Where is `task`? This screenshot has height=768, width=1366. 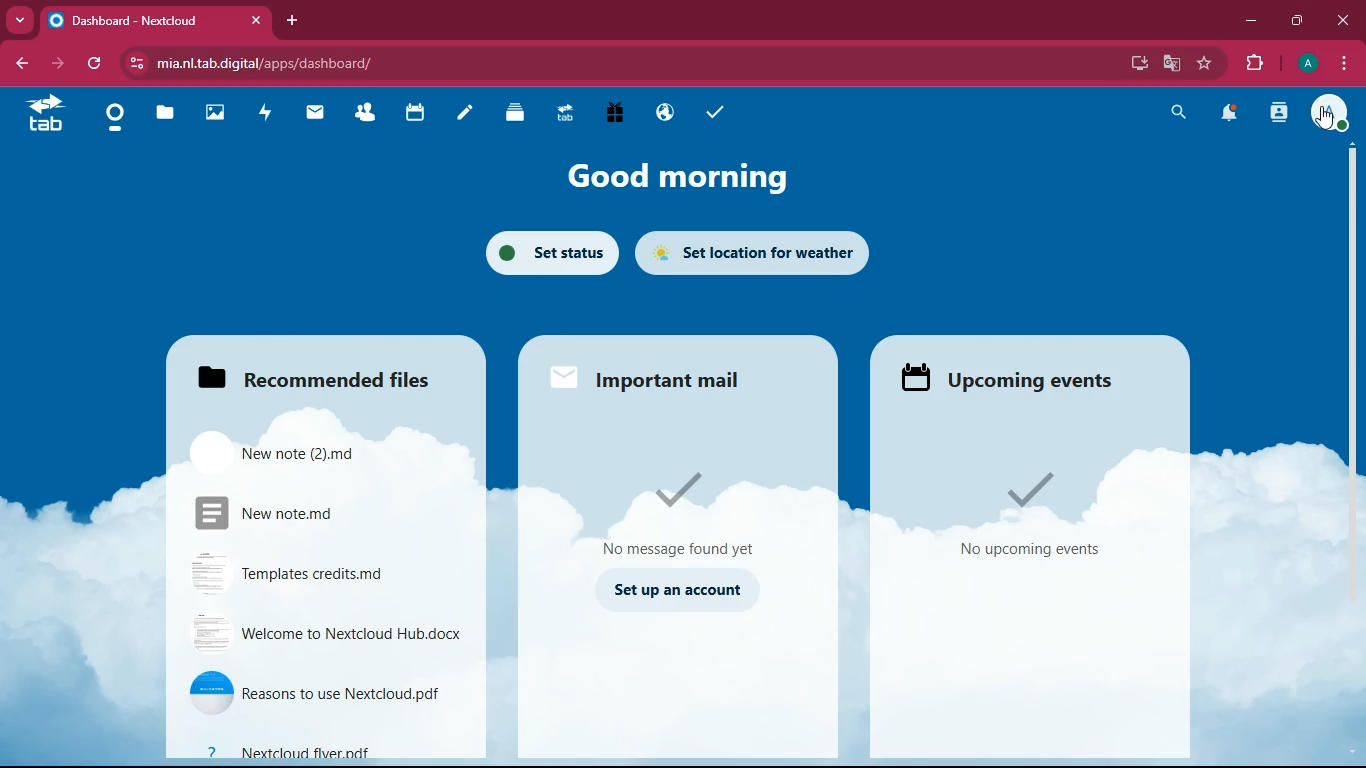
task is located at coordinates (711, 112).